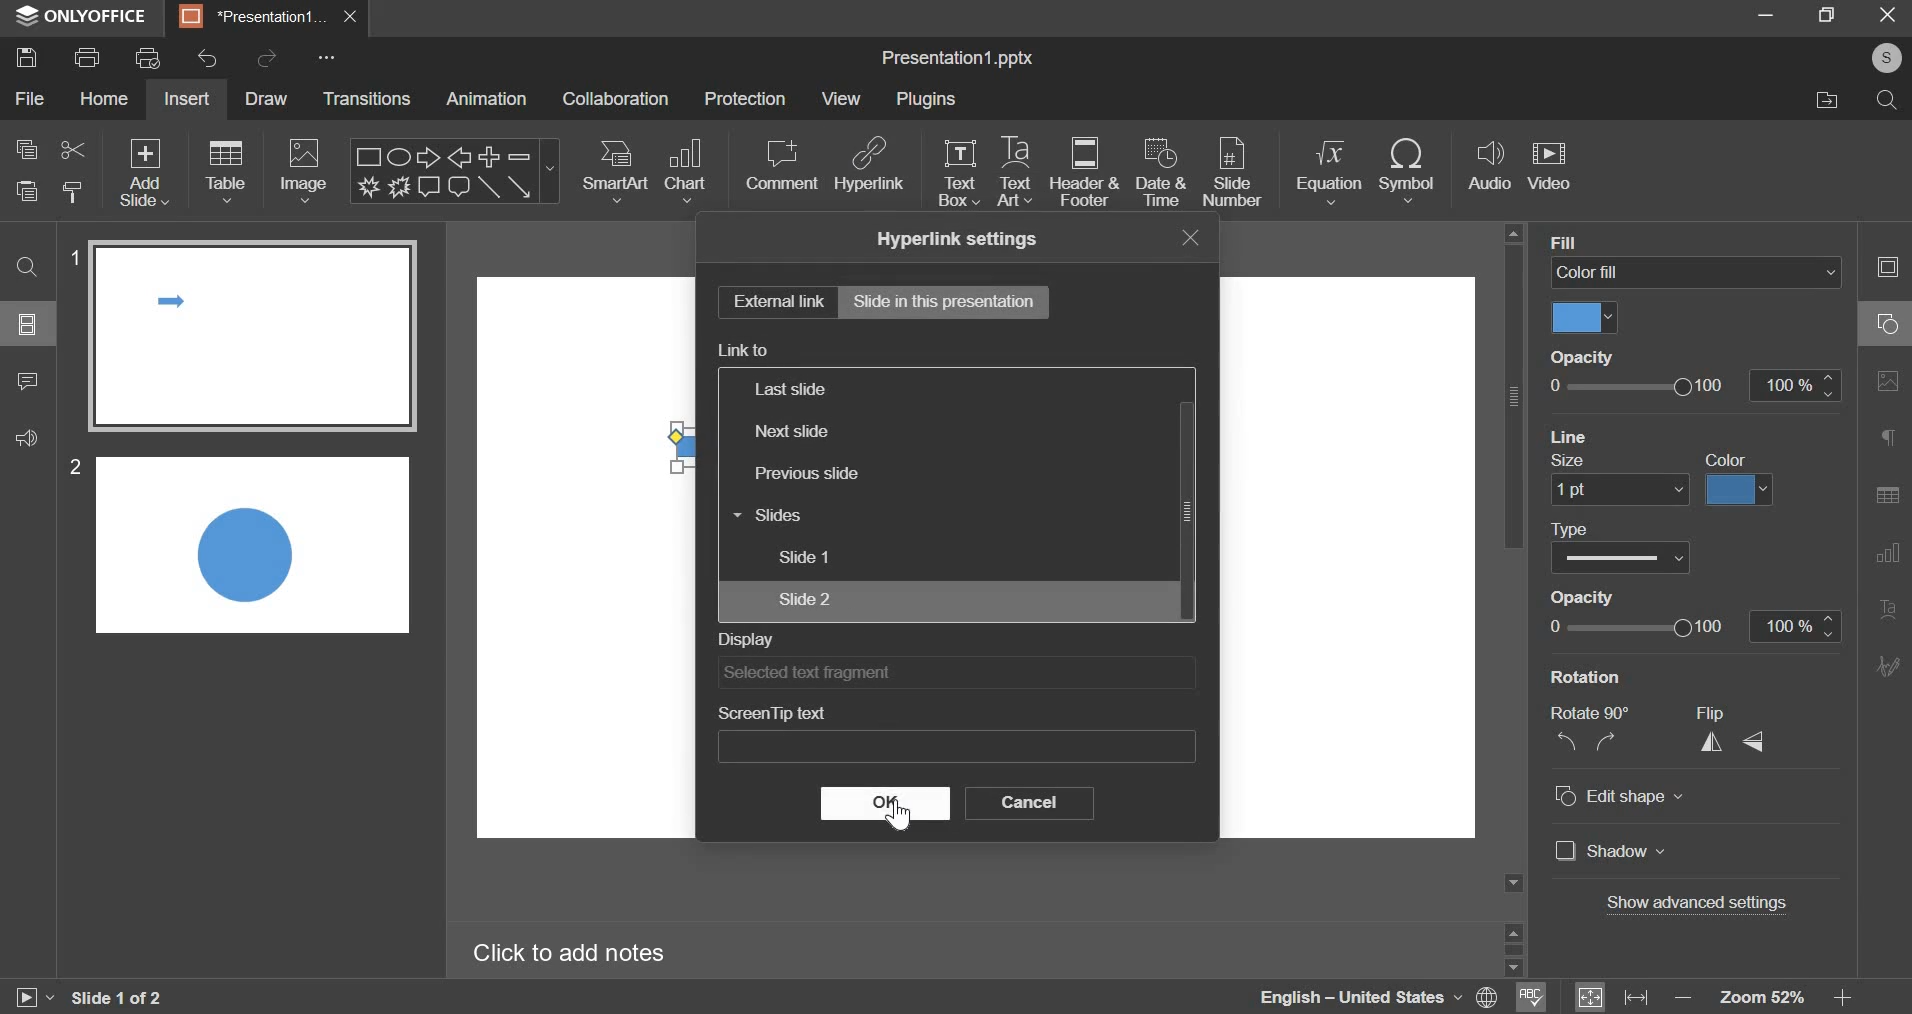  Describe the element at coordinates (79, 19) in the screenshot. I see `ONLYOFFICE` at that location.